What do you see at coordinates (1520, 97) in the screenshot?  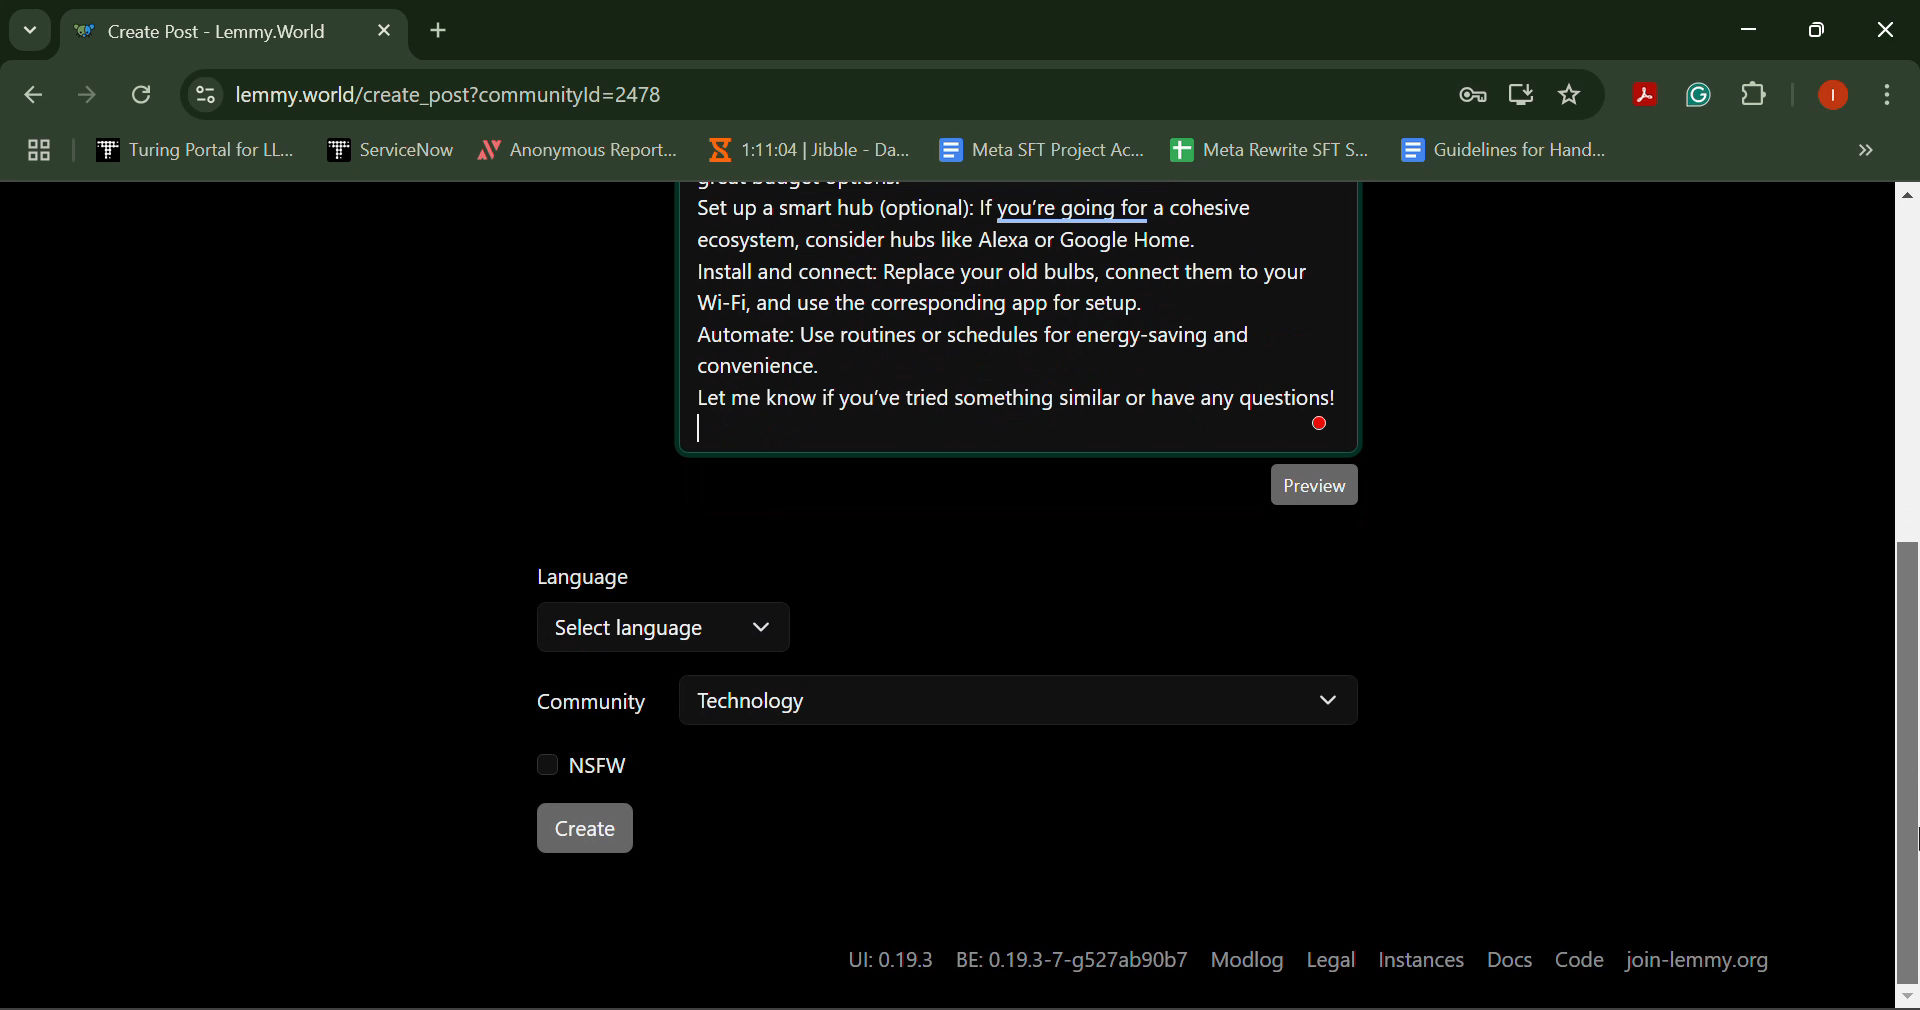 I see `Install Desktop Application` at bounding box center [1520, 97].